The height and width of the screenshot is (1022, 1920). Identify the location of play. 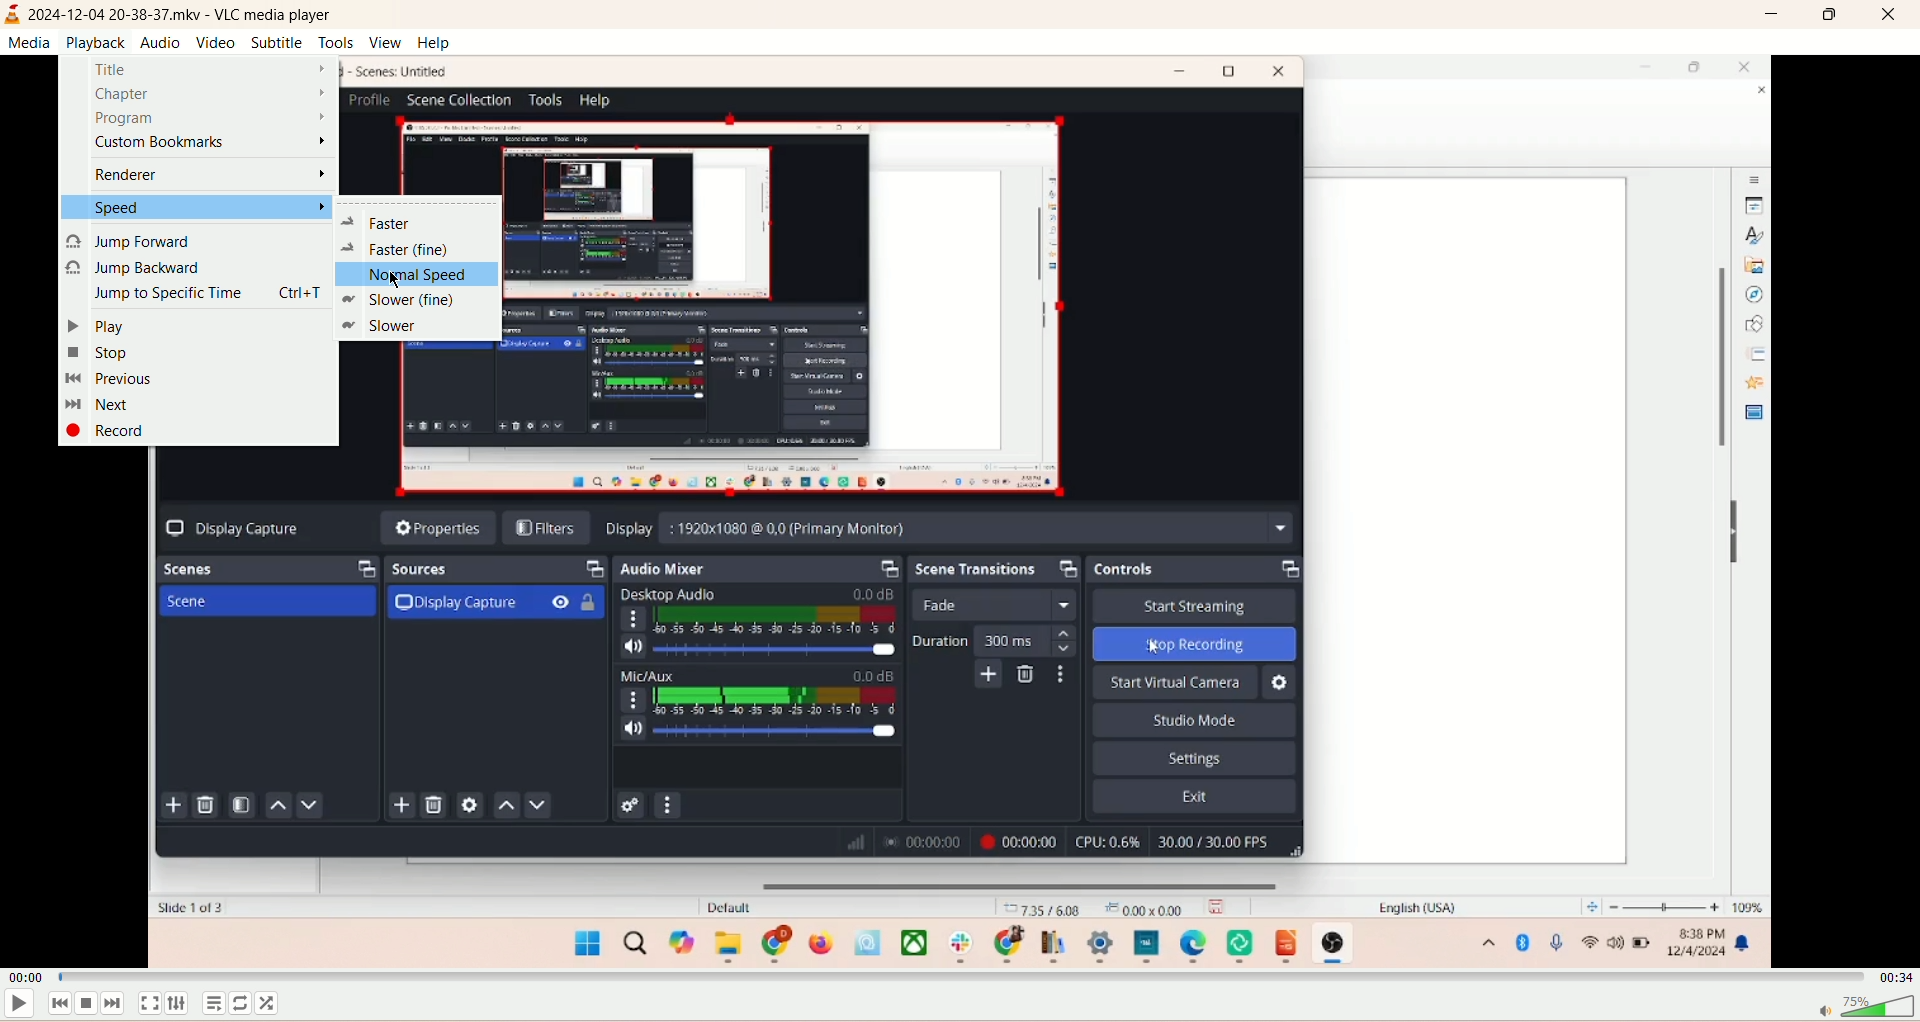
(107, 324).